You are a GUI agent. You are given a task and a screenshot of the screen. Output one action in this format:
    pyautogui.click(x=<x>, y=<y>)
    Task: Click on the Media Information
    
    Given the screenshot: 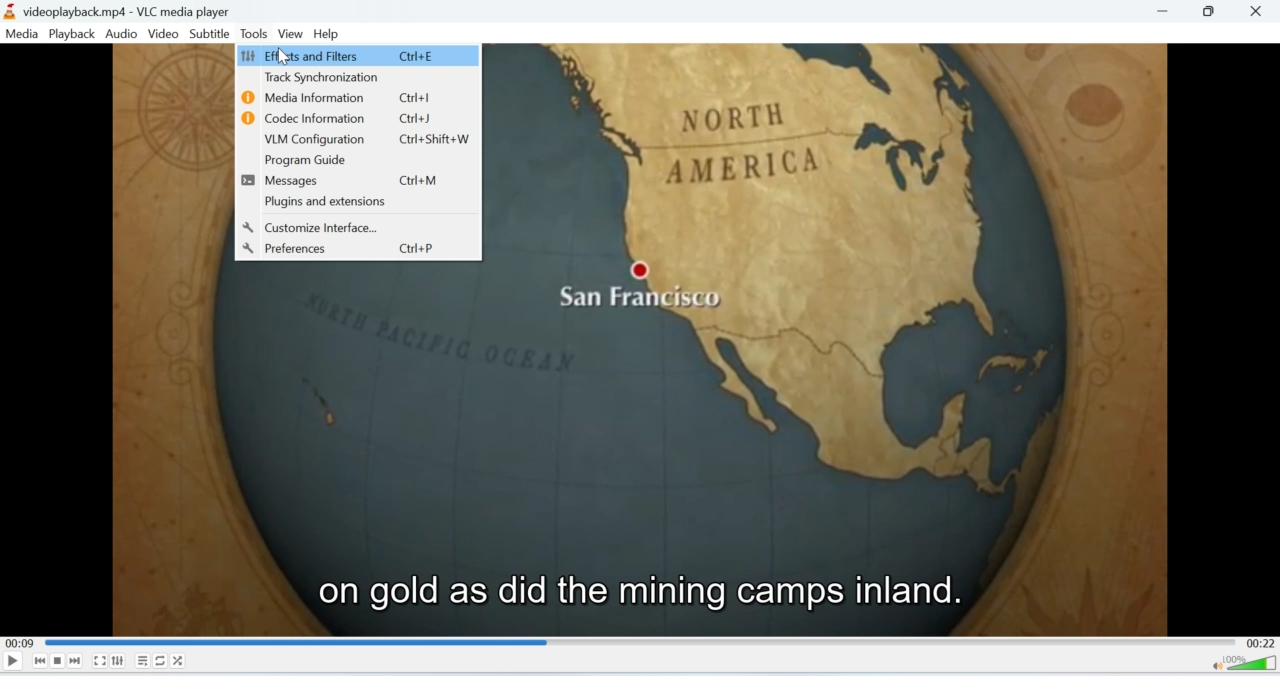 What is the action you would take?
    pyautogui.click(x=305, y=99)
    